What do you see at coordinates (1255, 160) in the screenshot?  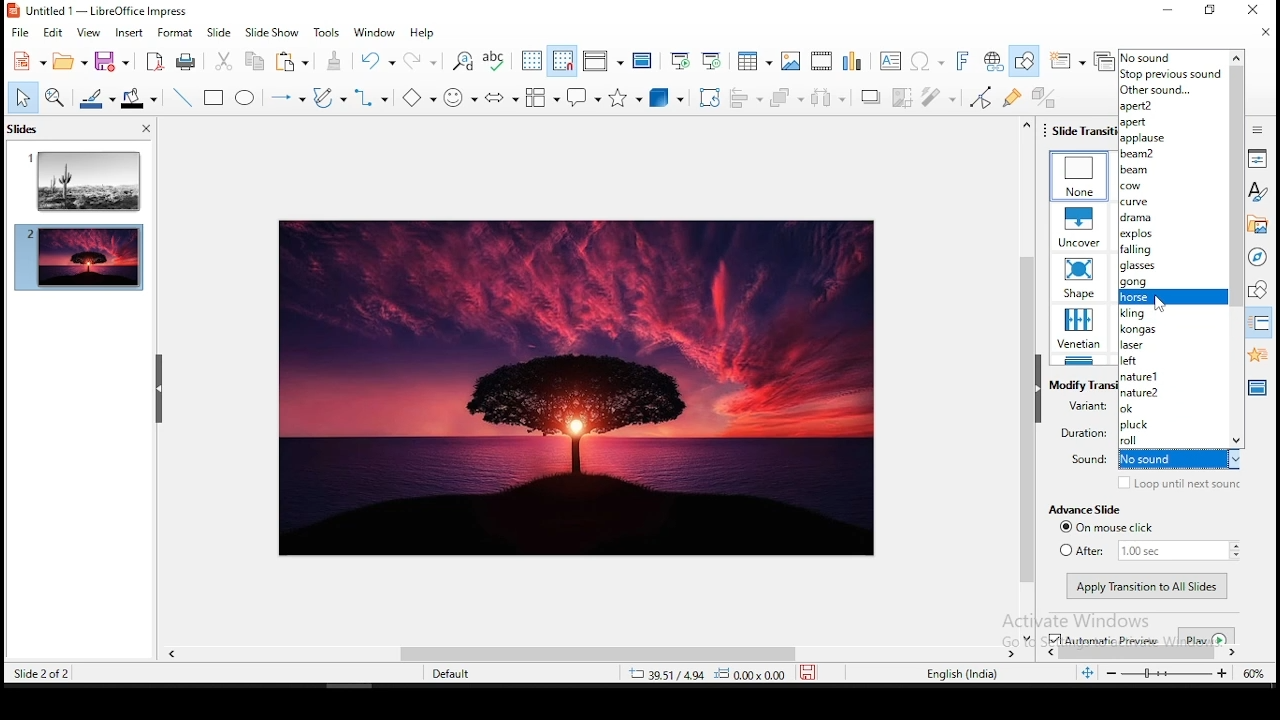 I see `properties` at bounding box center [1255, 160].